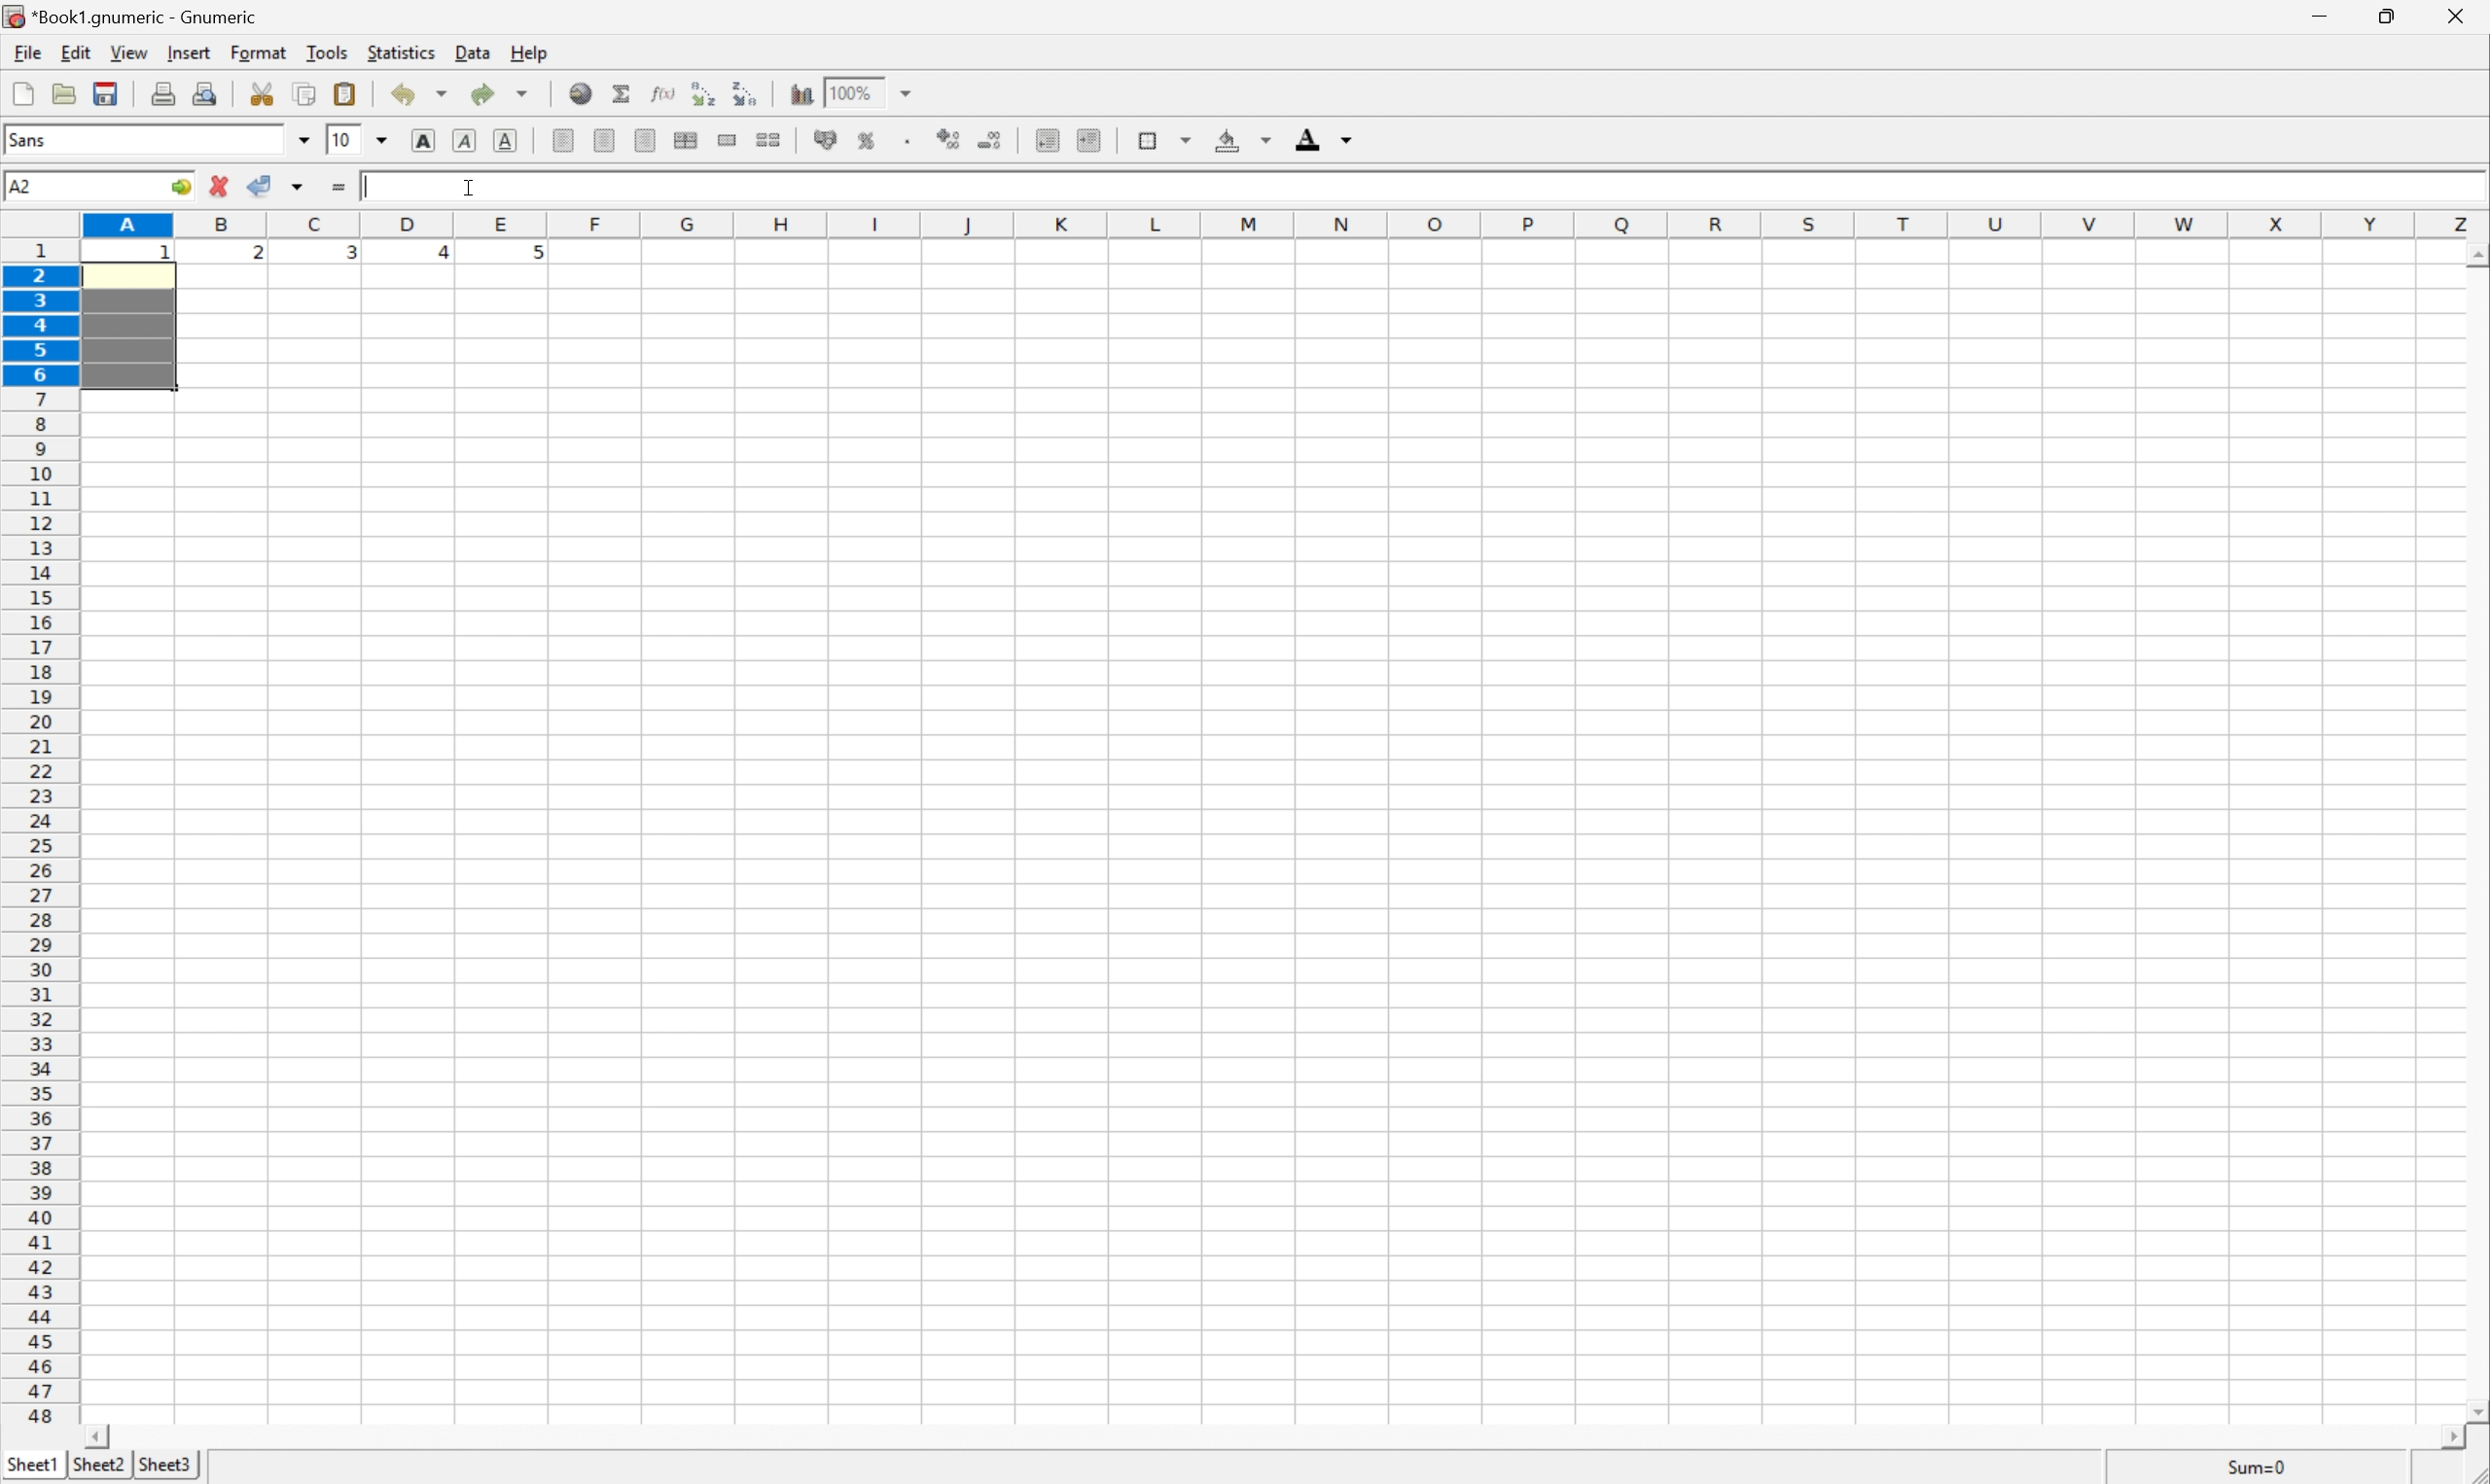  What do you see at coordinates (2329, 17) in the screenshot?
I see `minimize` at bounding box center [2329, 17].